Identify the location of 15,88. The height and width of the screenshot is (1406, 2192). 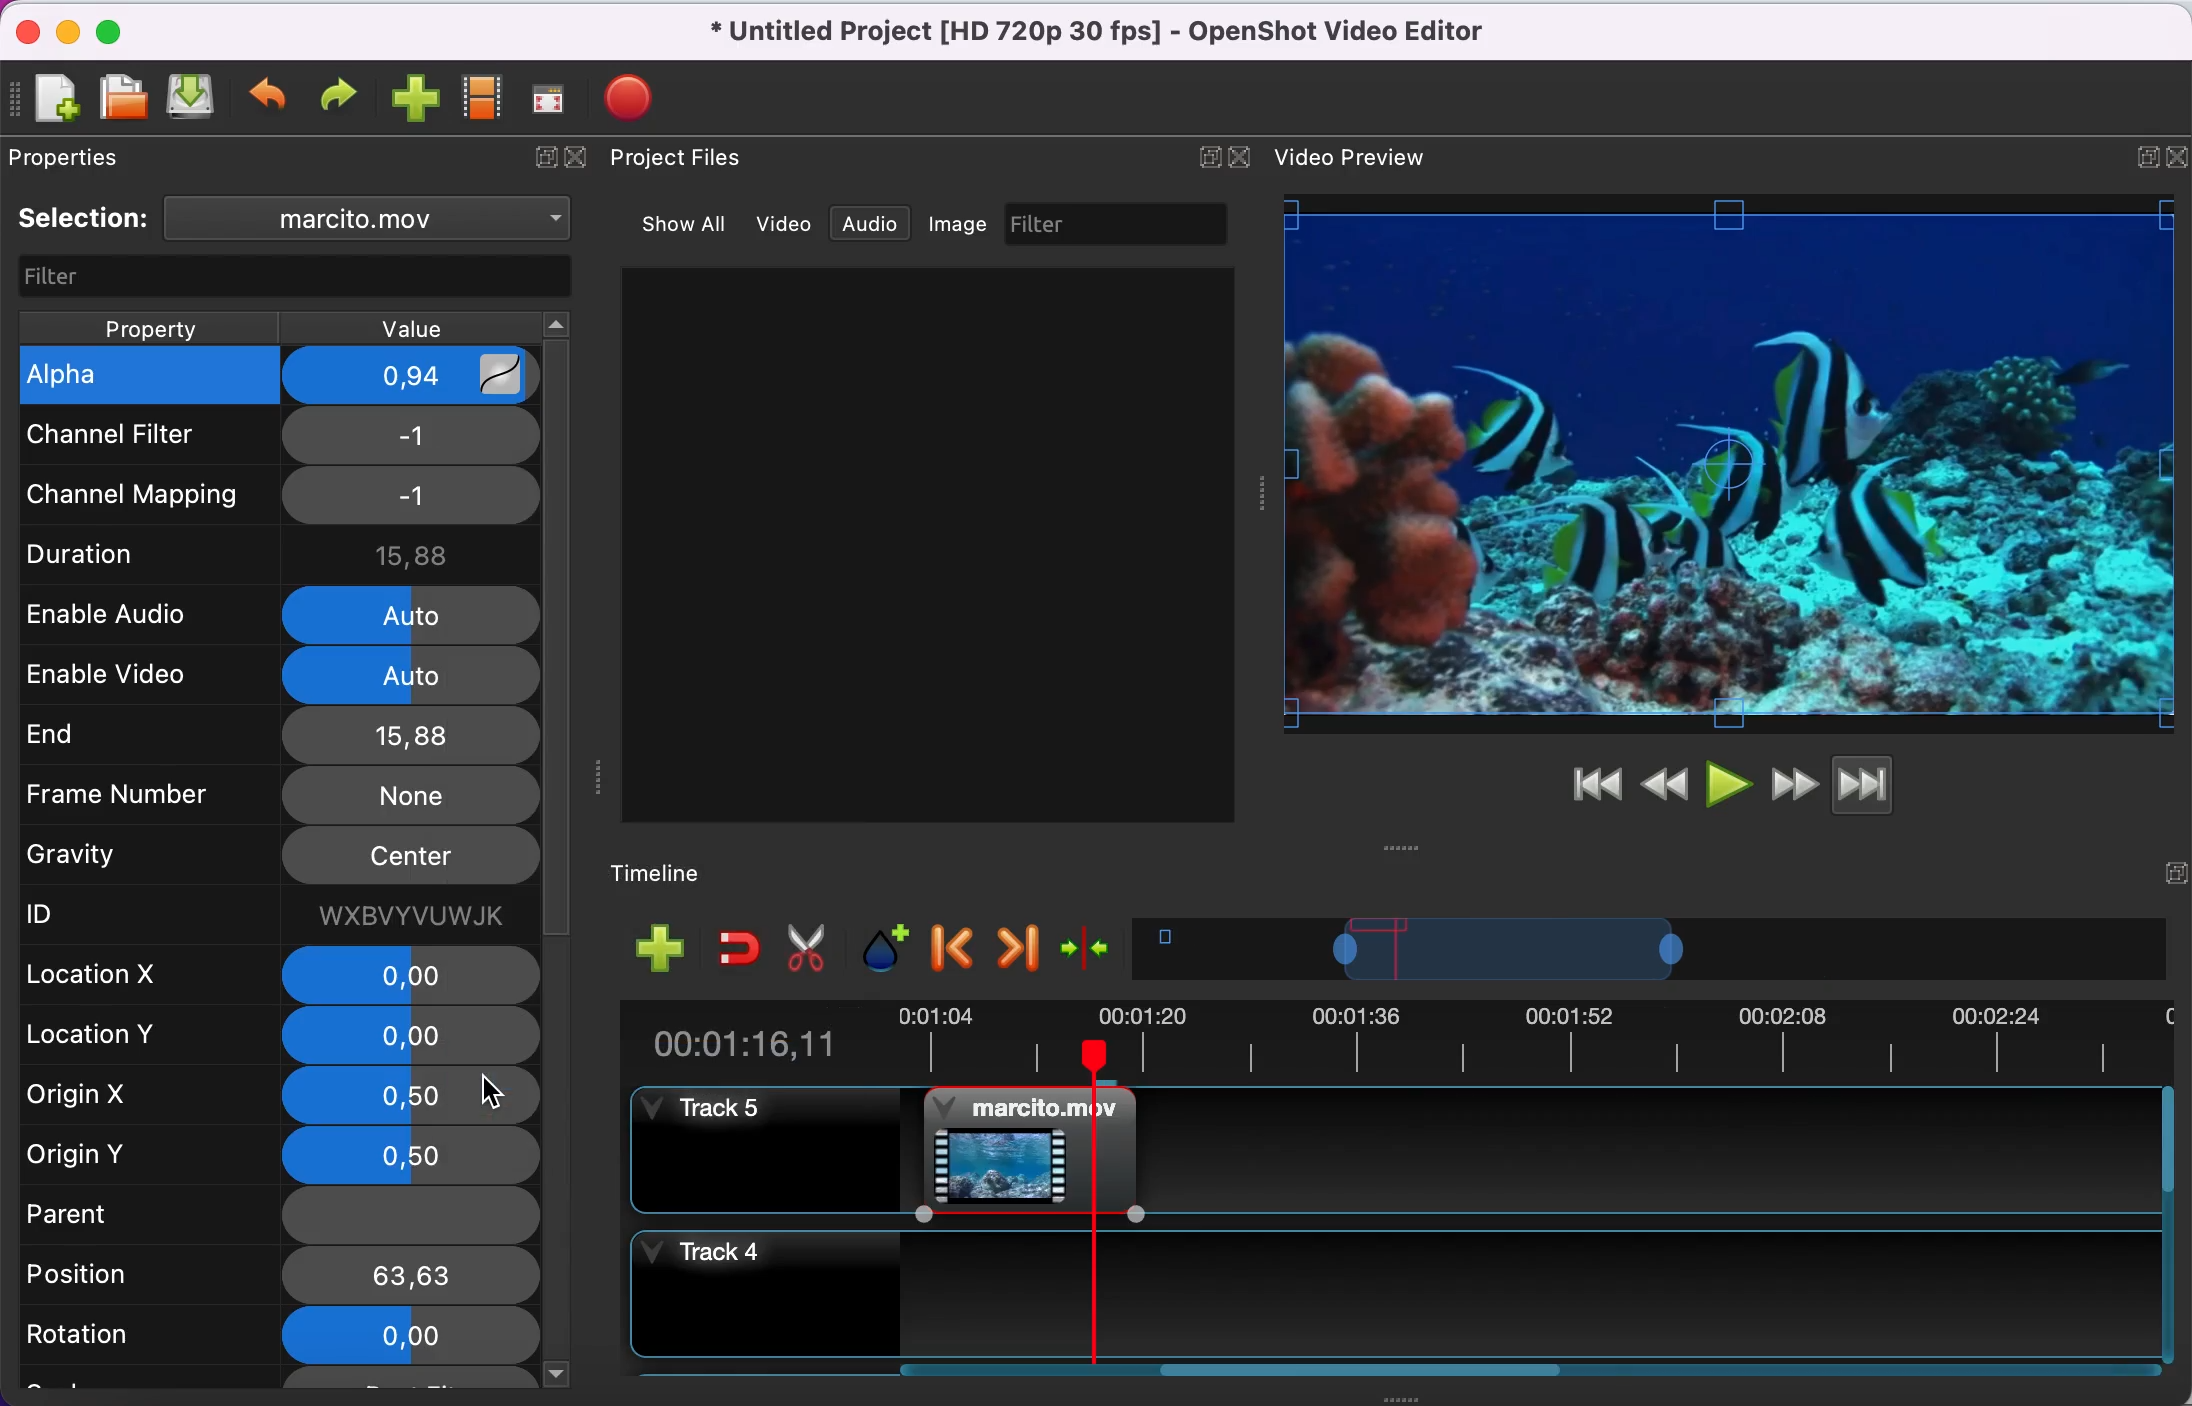
(416, 554).